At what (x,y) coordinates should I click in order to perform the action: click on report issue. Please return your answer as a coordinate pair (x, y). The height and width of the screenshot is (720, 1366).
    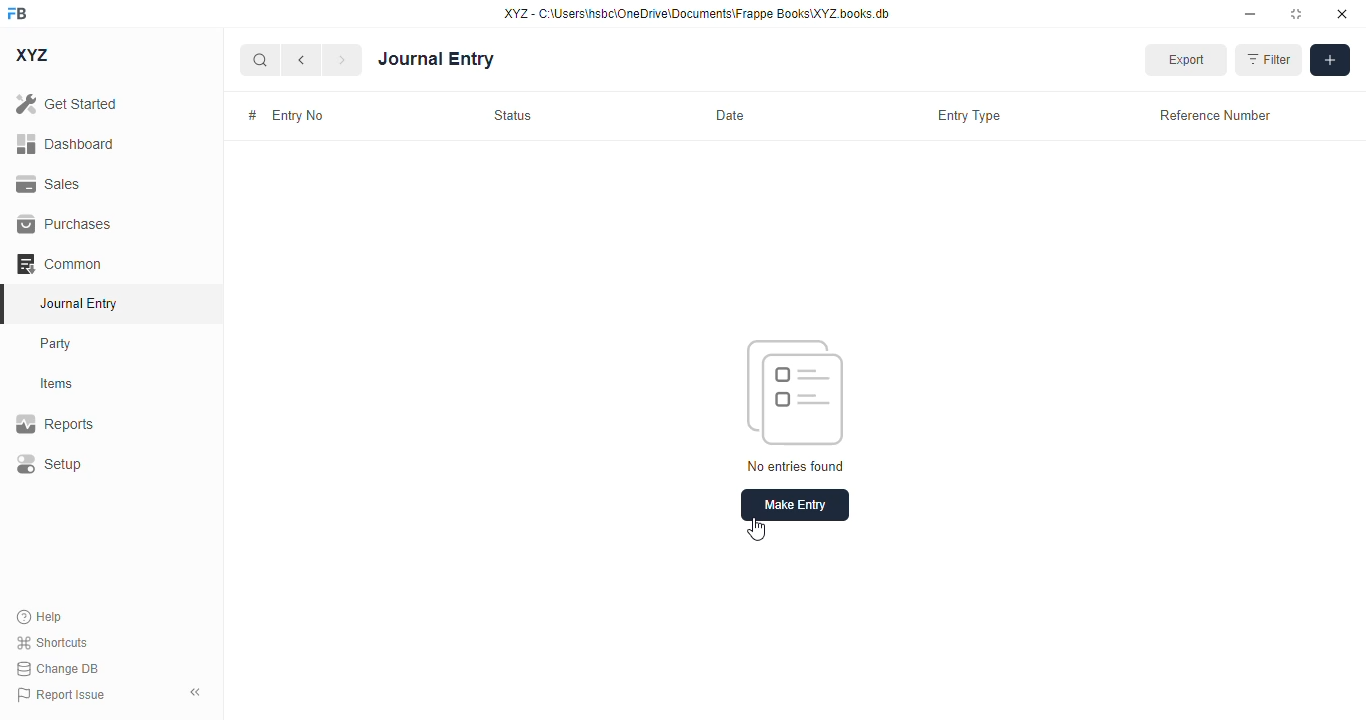
    Looking at the image, I should click on (61, 695).